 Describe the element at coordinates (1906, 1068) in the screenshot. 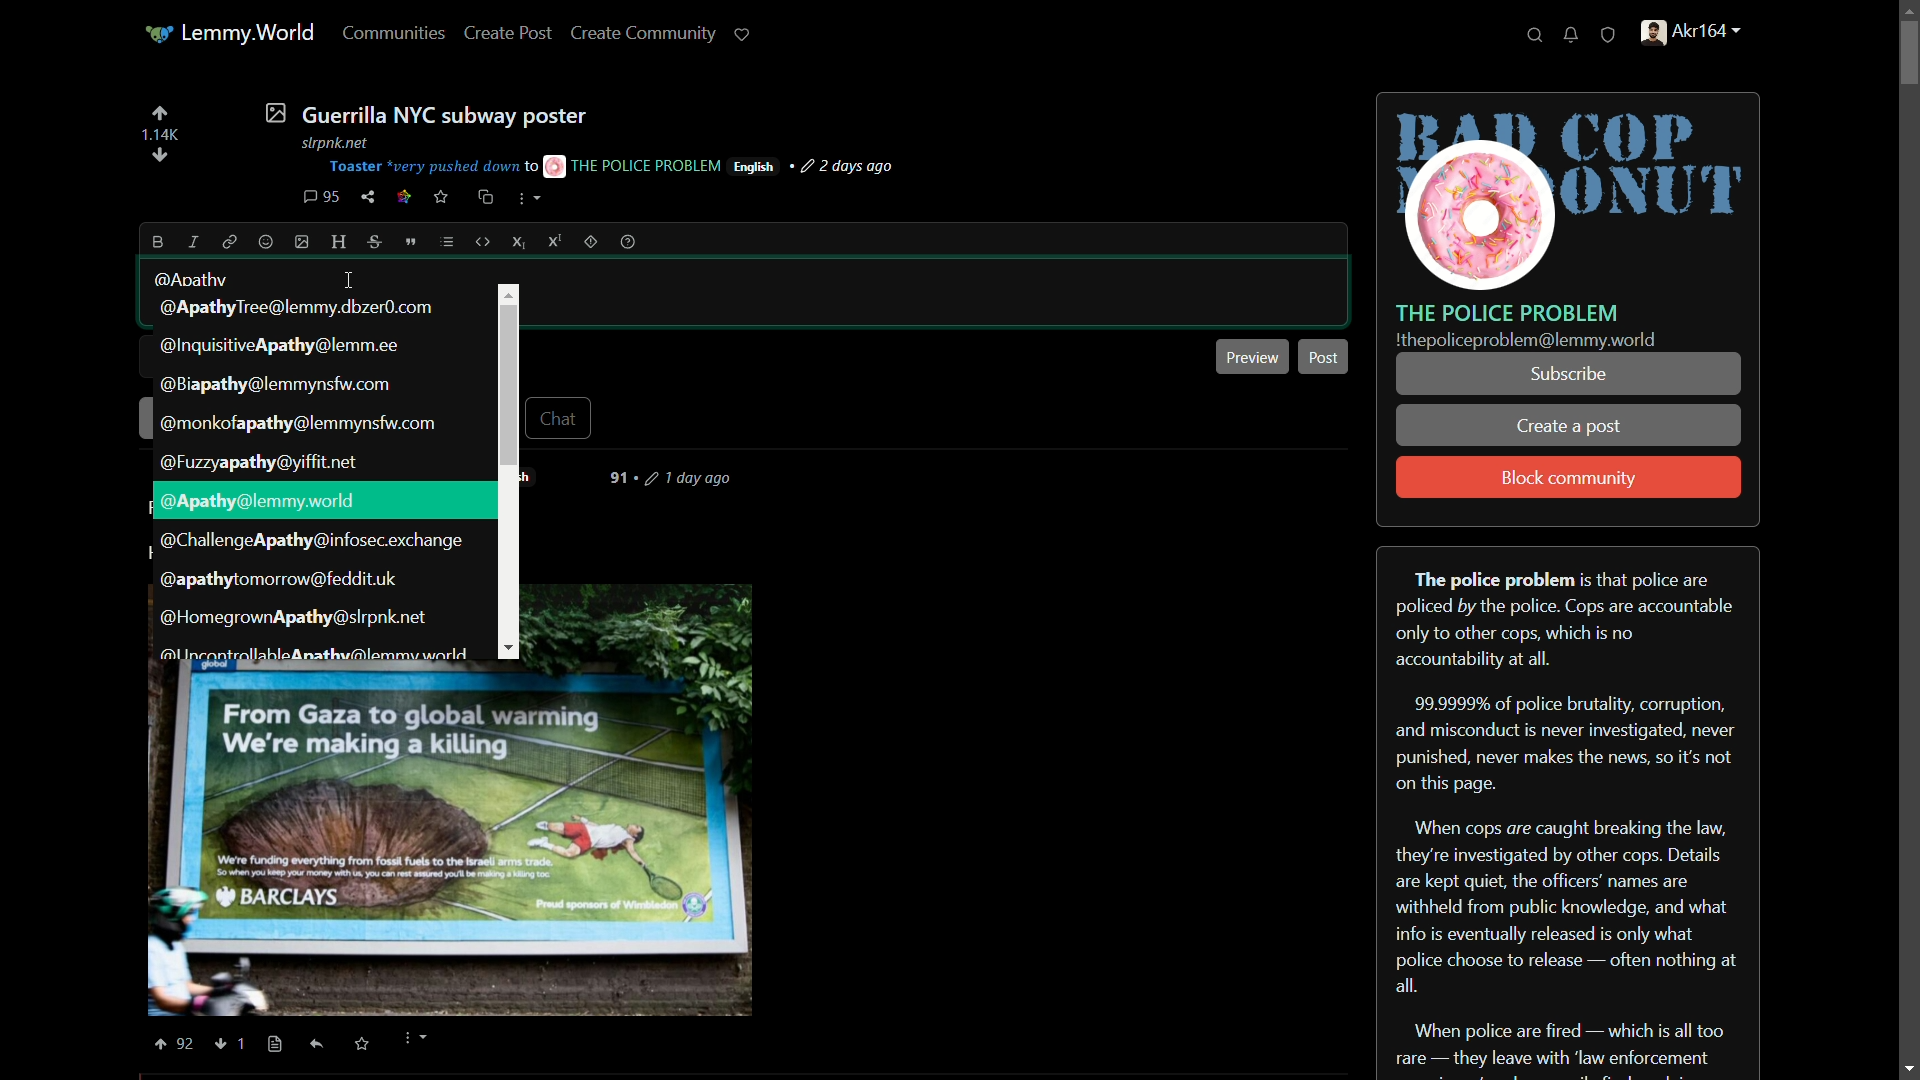

I see `scroll down` at that location.